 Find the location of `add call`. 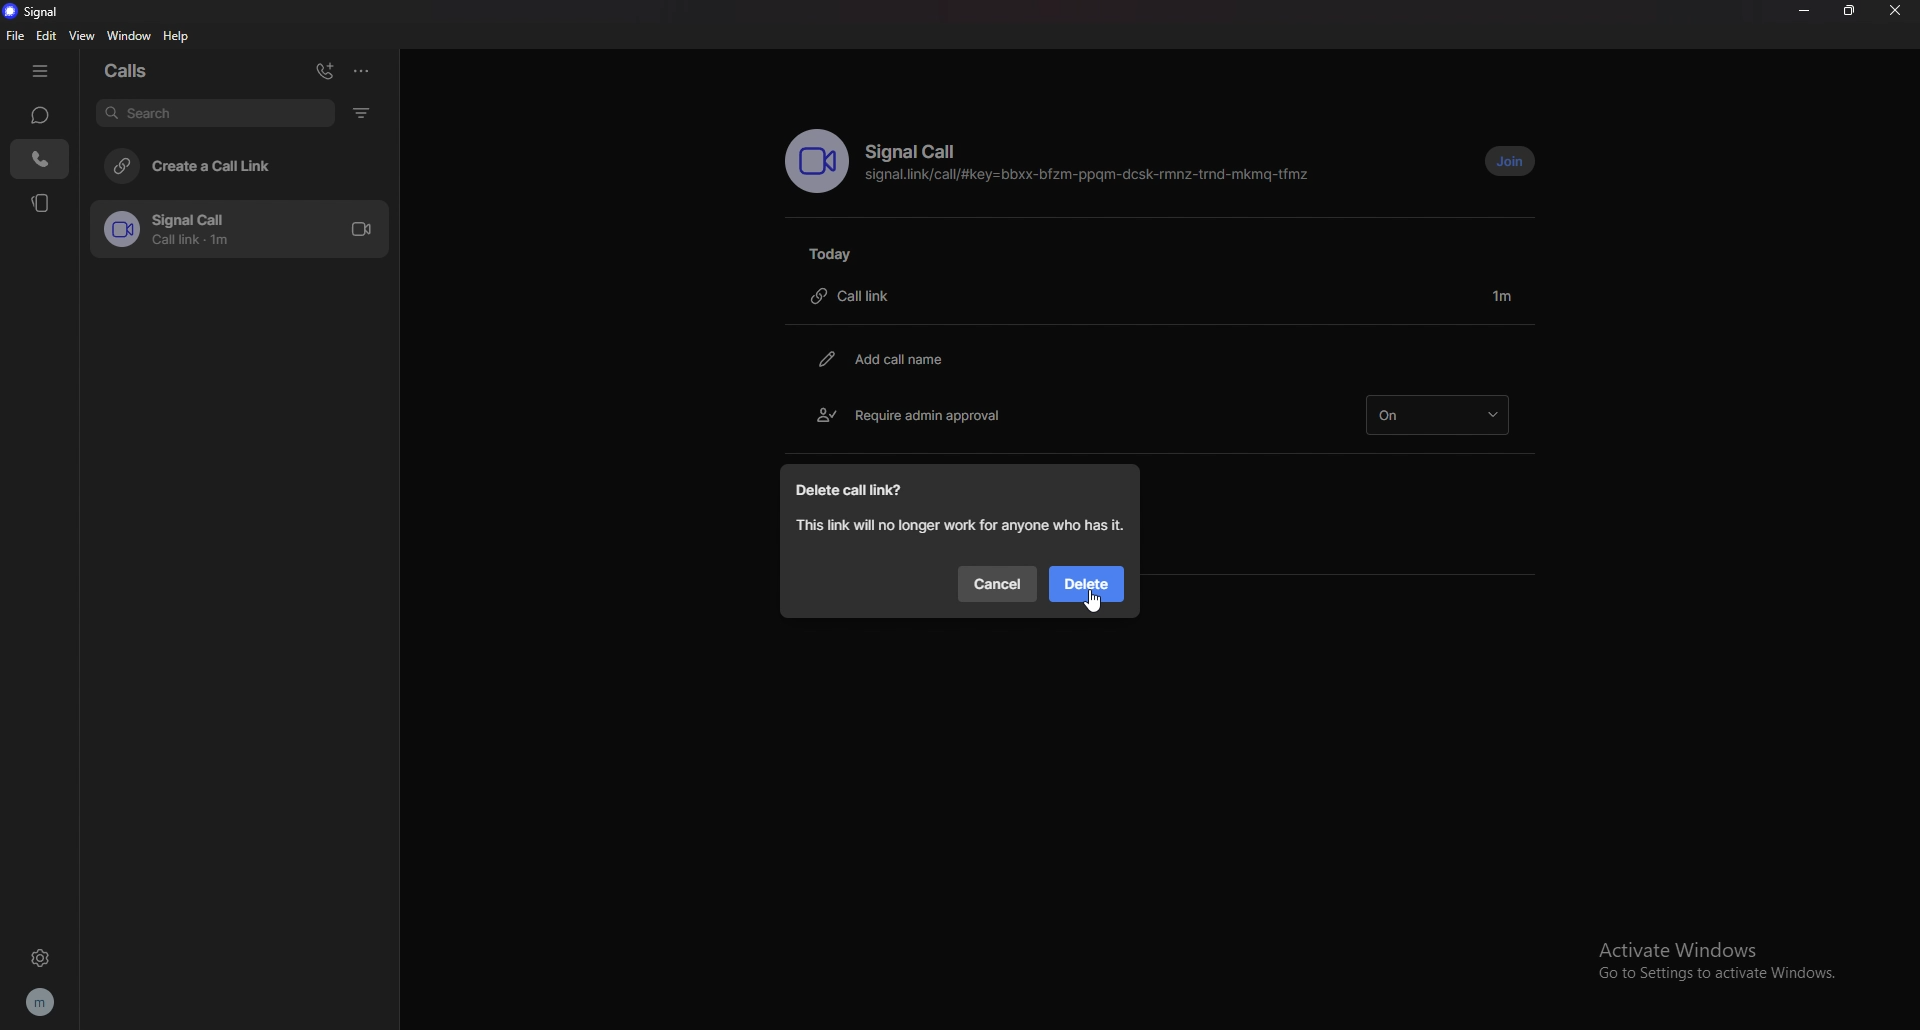

add call is located at coordinates (327, 68).